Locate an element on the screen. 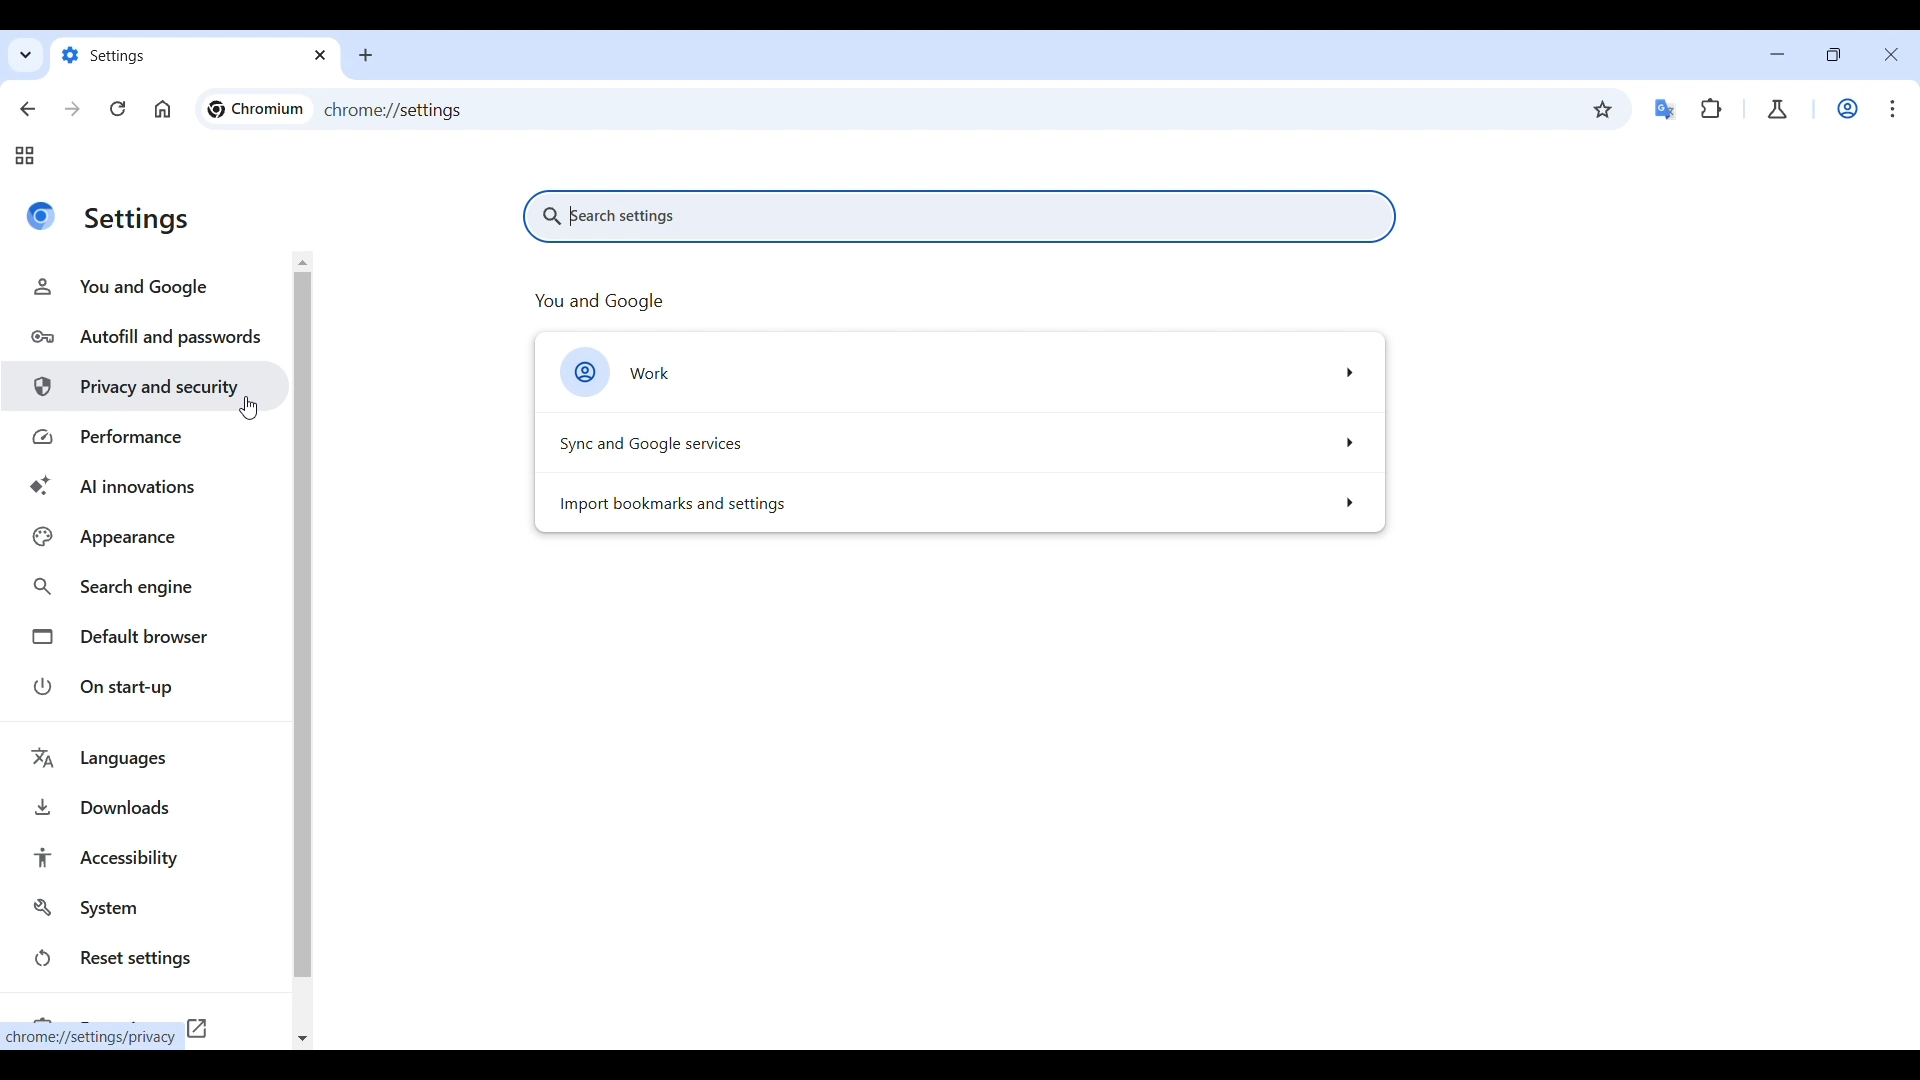 This screenshot has height=1080, width=1920. Minimize is located at coordinates (1777, 54).